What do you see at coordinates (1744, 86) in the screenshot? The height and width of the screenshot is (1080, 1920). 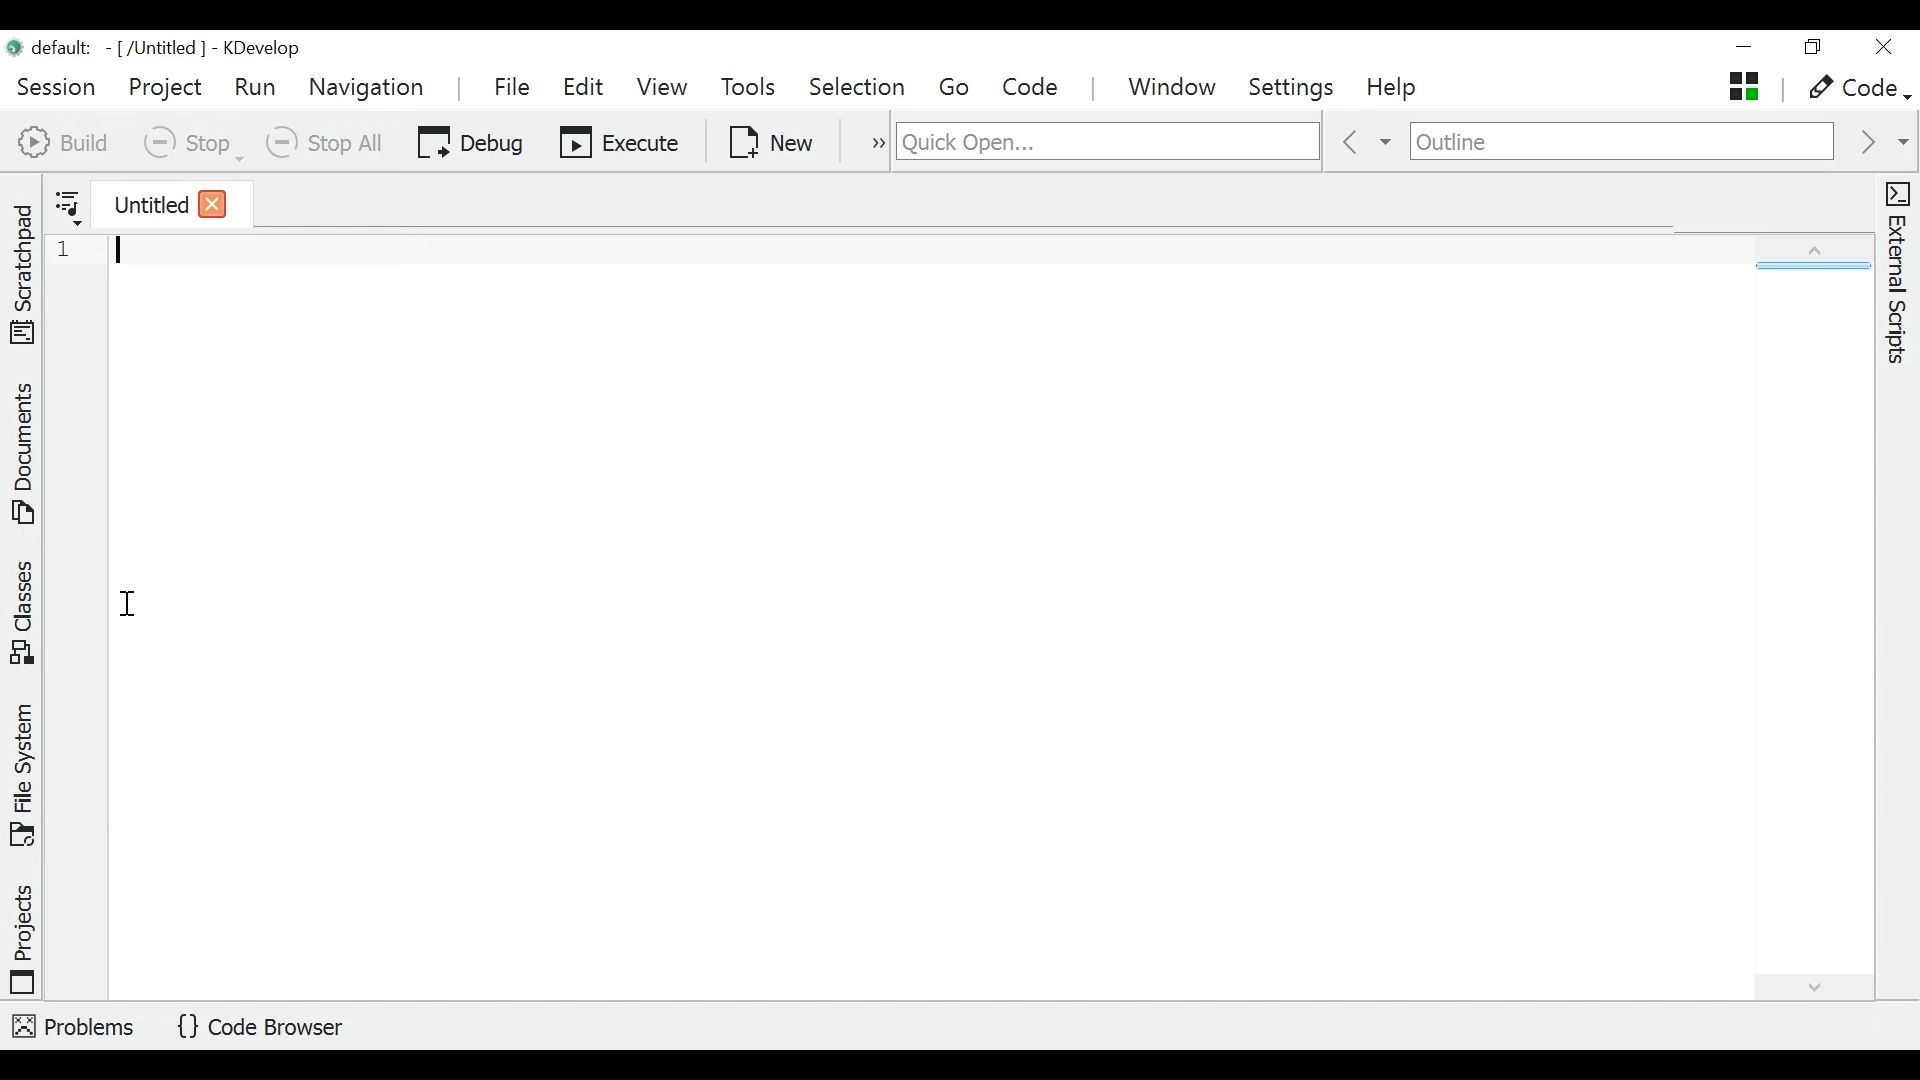 I see `untitled` at bounding box center [1744, 86].